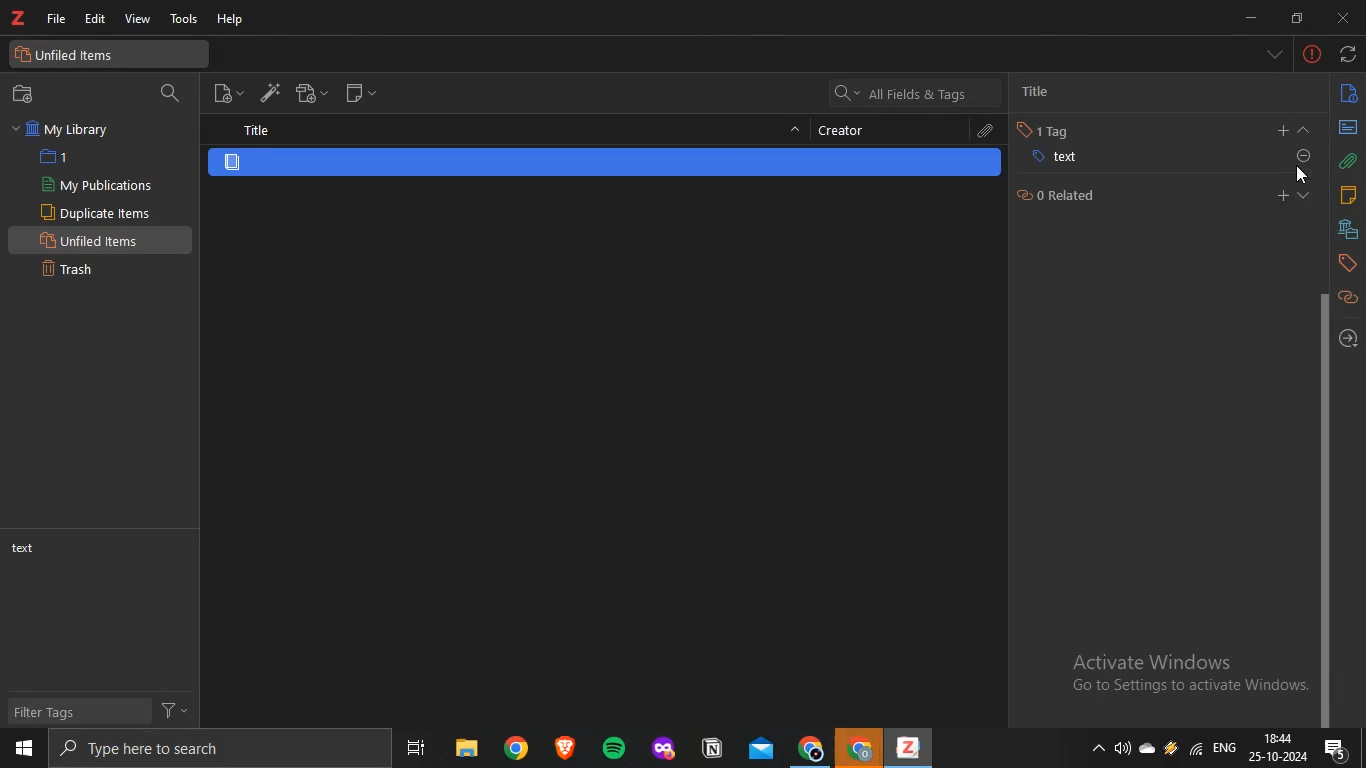 Image resolution: width=1366 pixels, height=768 pixels. What do you see at coordinates (1304, 156) in the screenshot?
I see `attachments` at bounding box center [1304, 156].